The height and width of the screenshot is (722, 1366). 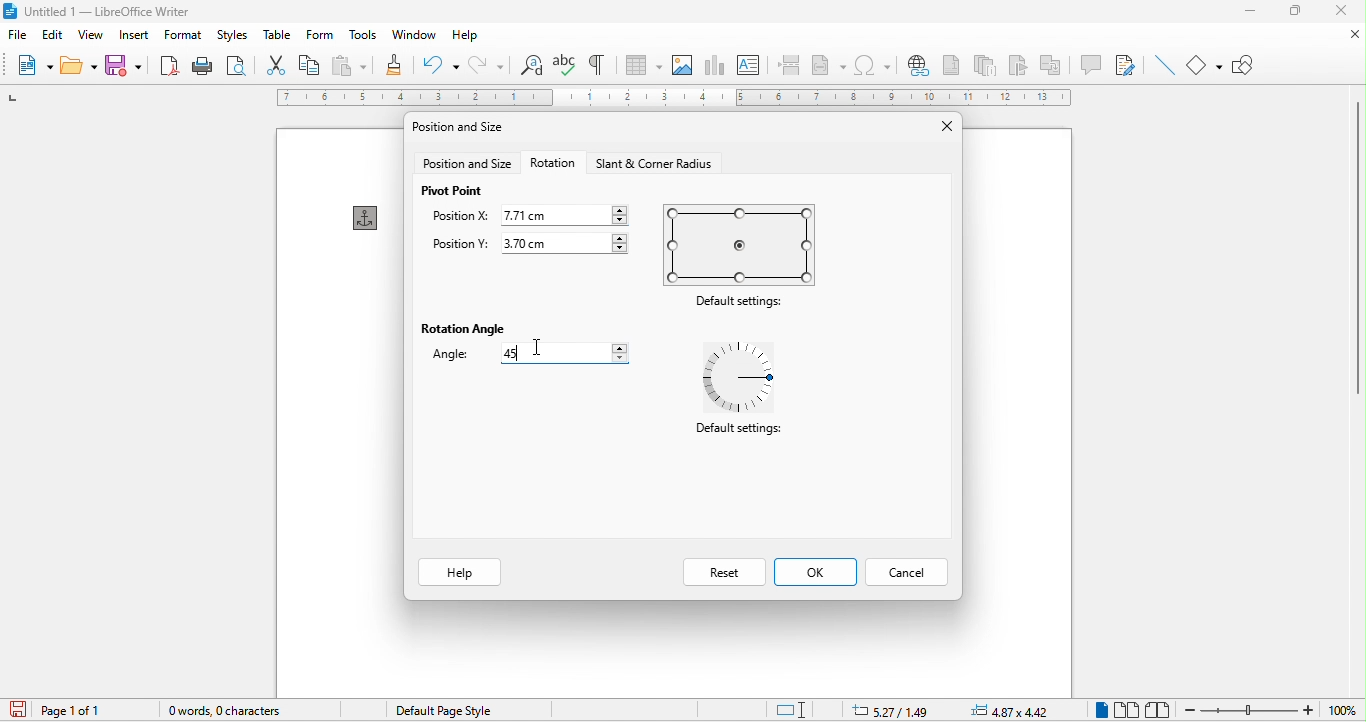 What do you see at coordinates (1099, 710) in the screenshot?
I see `single page view` at bounding box center [1099, 710].